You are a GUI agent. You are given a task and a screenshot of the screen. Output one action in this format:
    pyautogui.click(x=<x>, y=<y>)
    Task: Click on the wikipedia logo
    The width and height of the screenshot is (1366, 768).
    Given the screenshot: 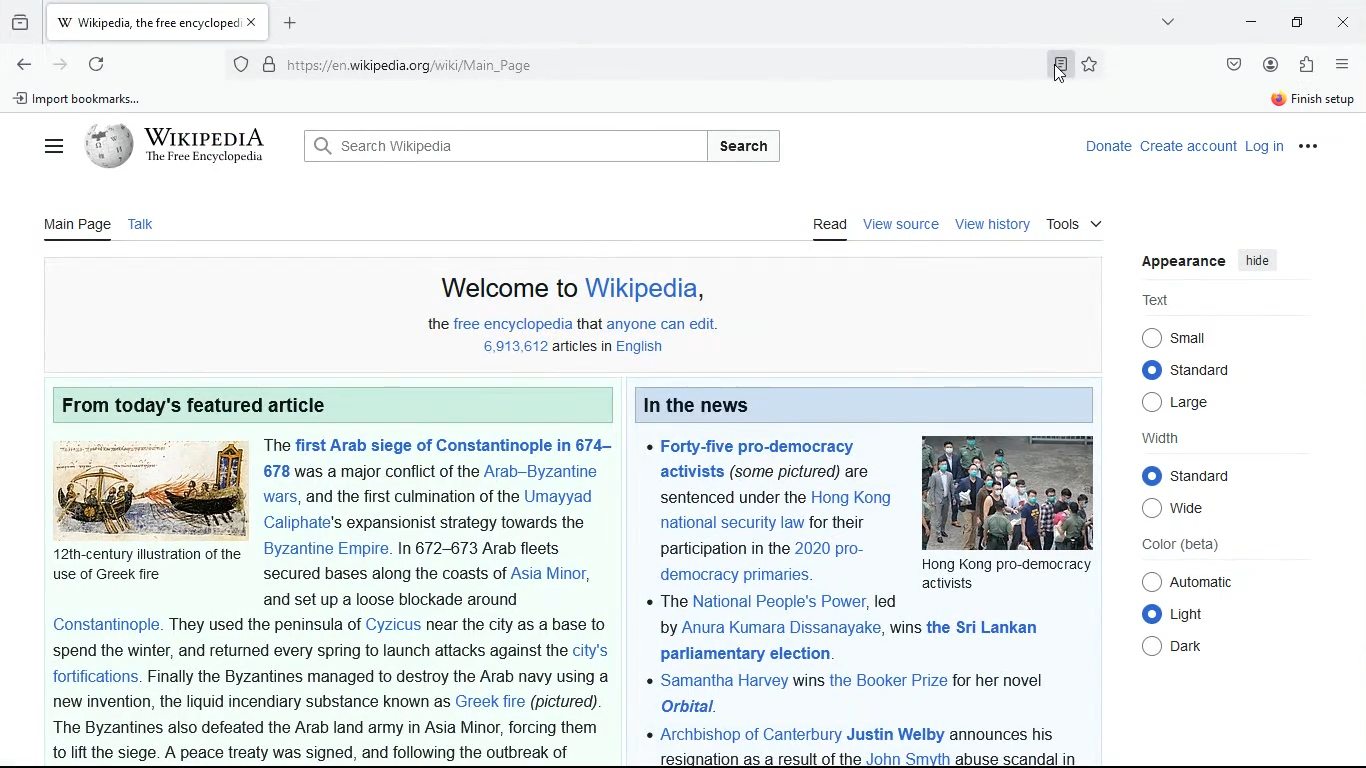 What is the action you would take?
    pyautogui.click(x=184, y=149)
    